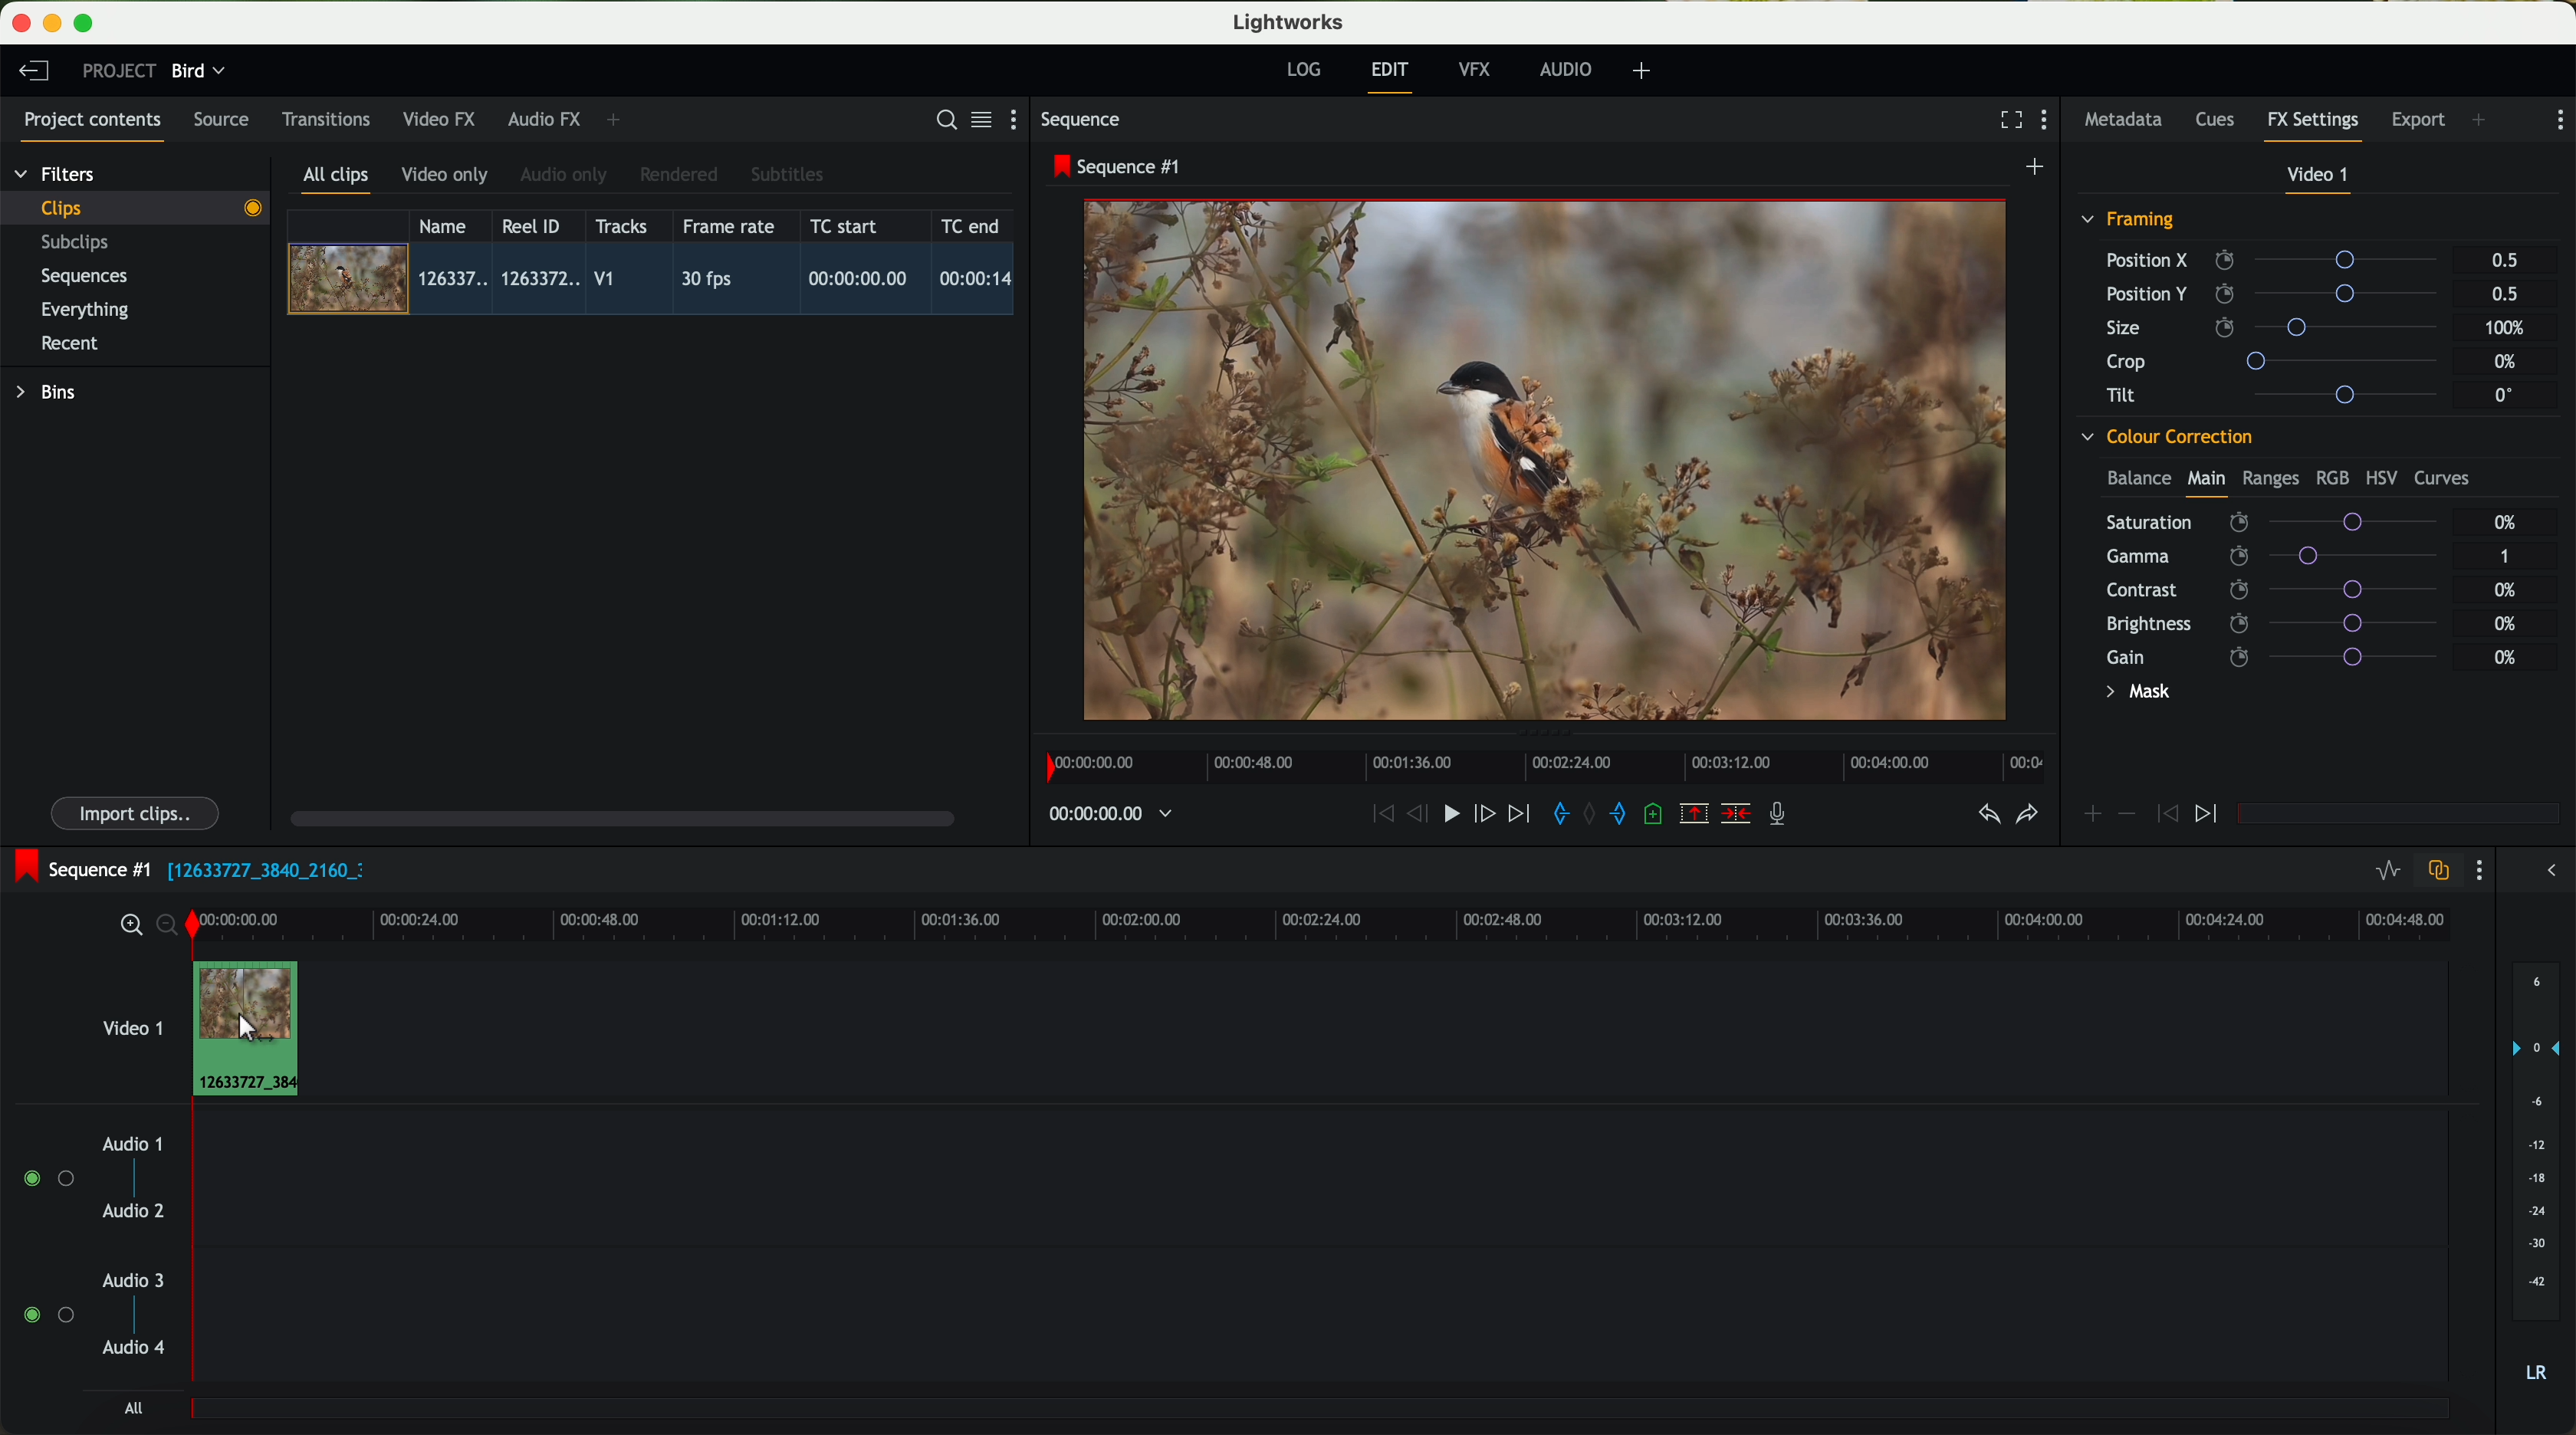 The image size is (2576, 1435). Describe the element at coordinates (618, 227) in the screenshot. I see `tracks` at that location.